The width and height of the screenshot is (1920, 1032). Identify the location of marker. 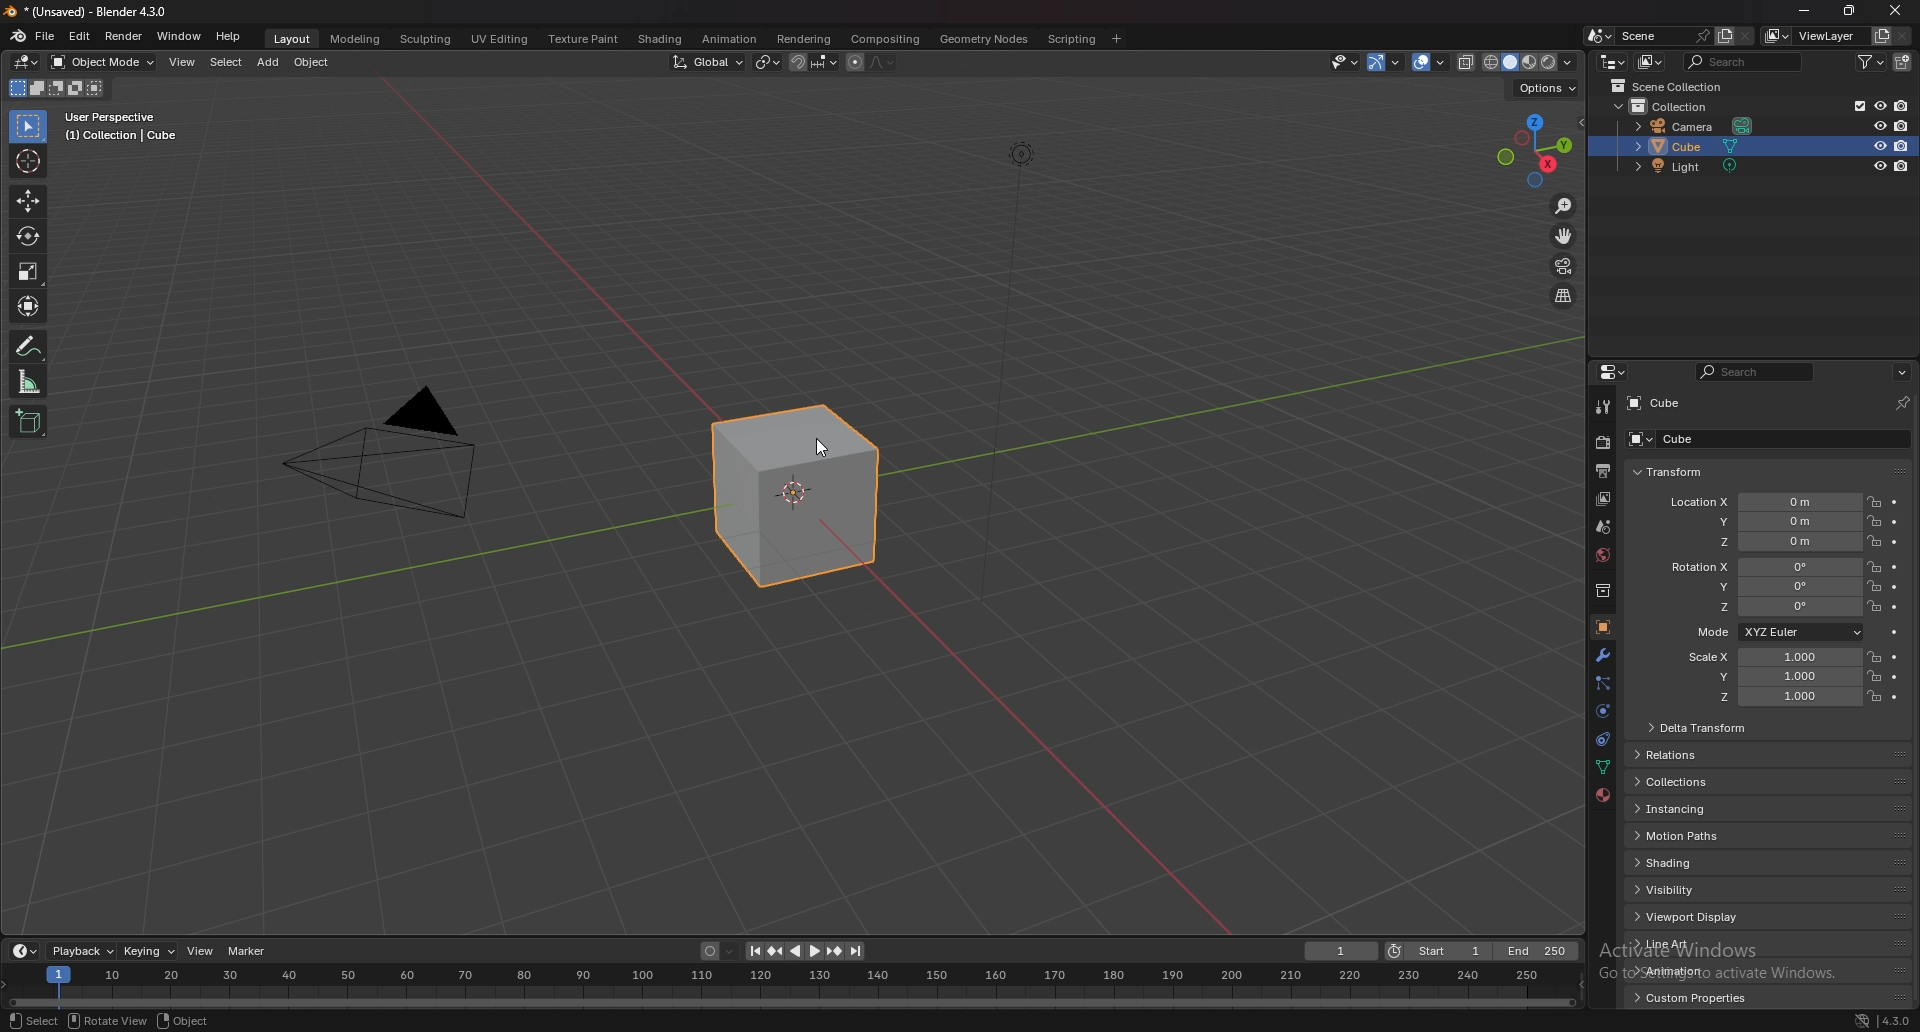
(248, 950).